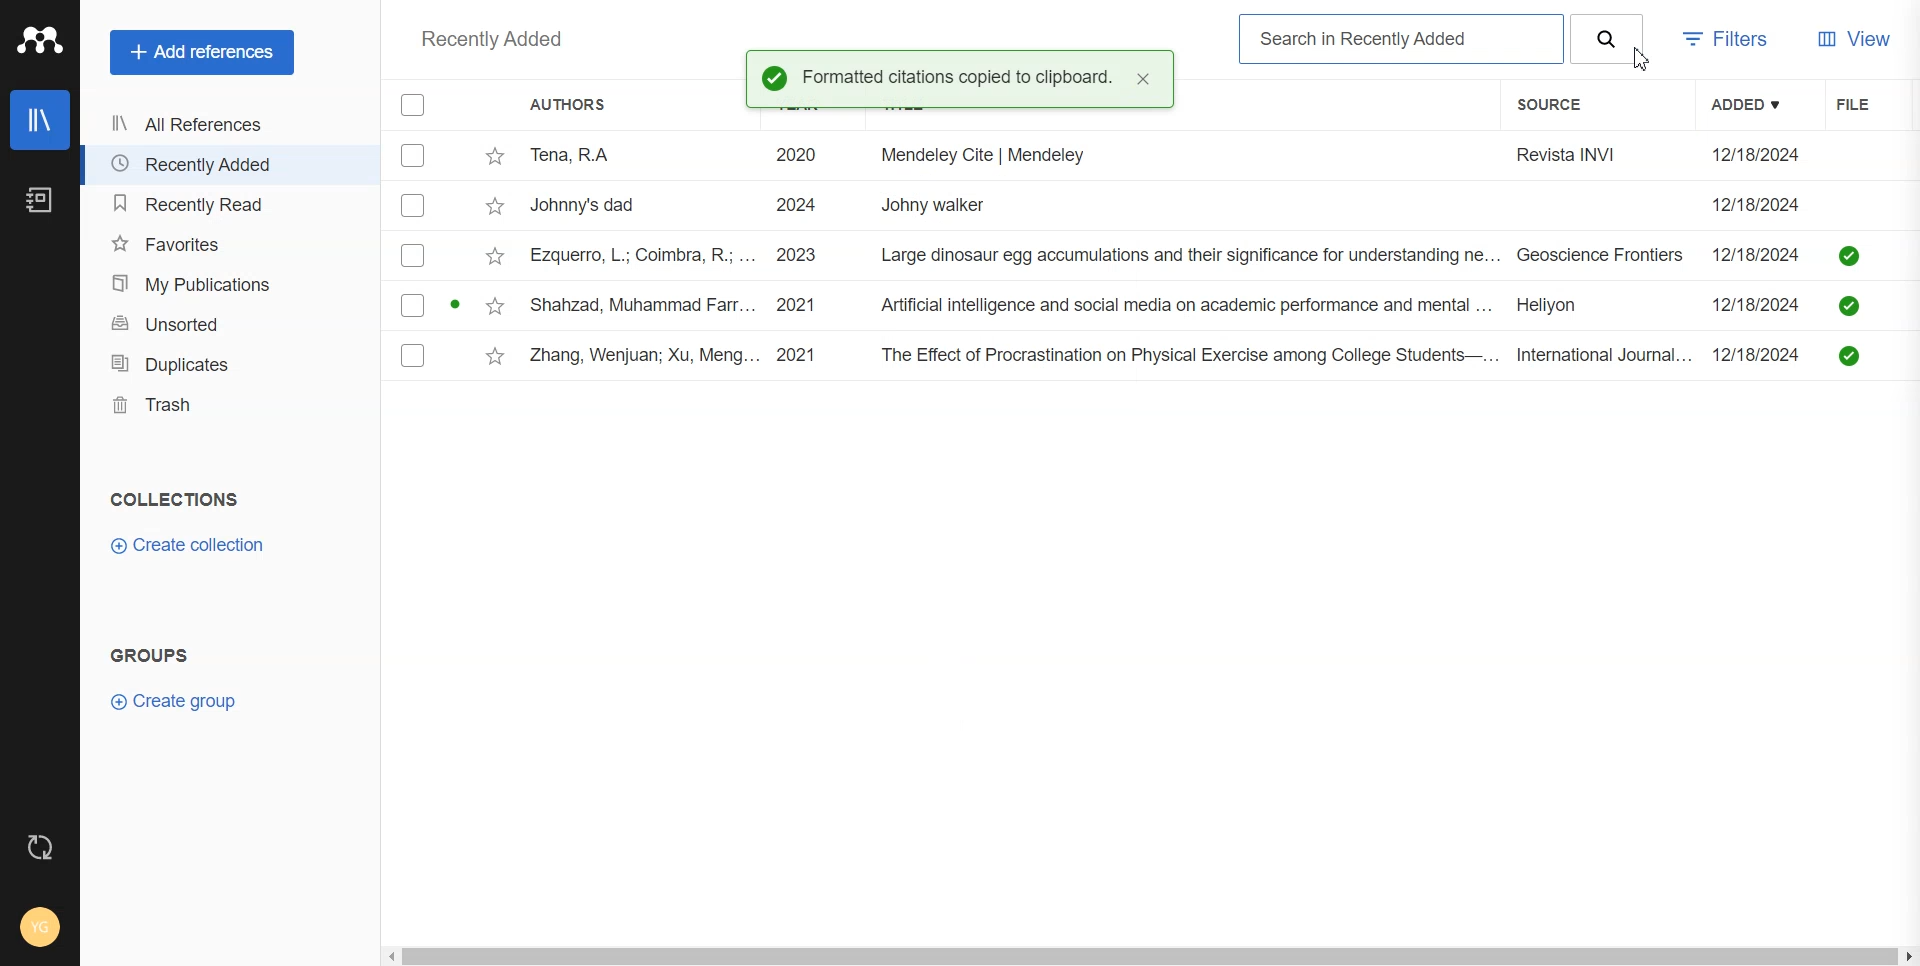  Describe the element at coordinates (494, 304) in the screenshot. I see `Star` at that location.